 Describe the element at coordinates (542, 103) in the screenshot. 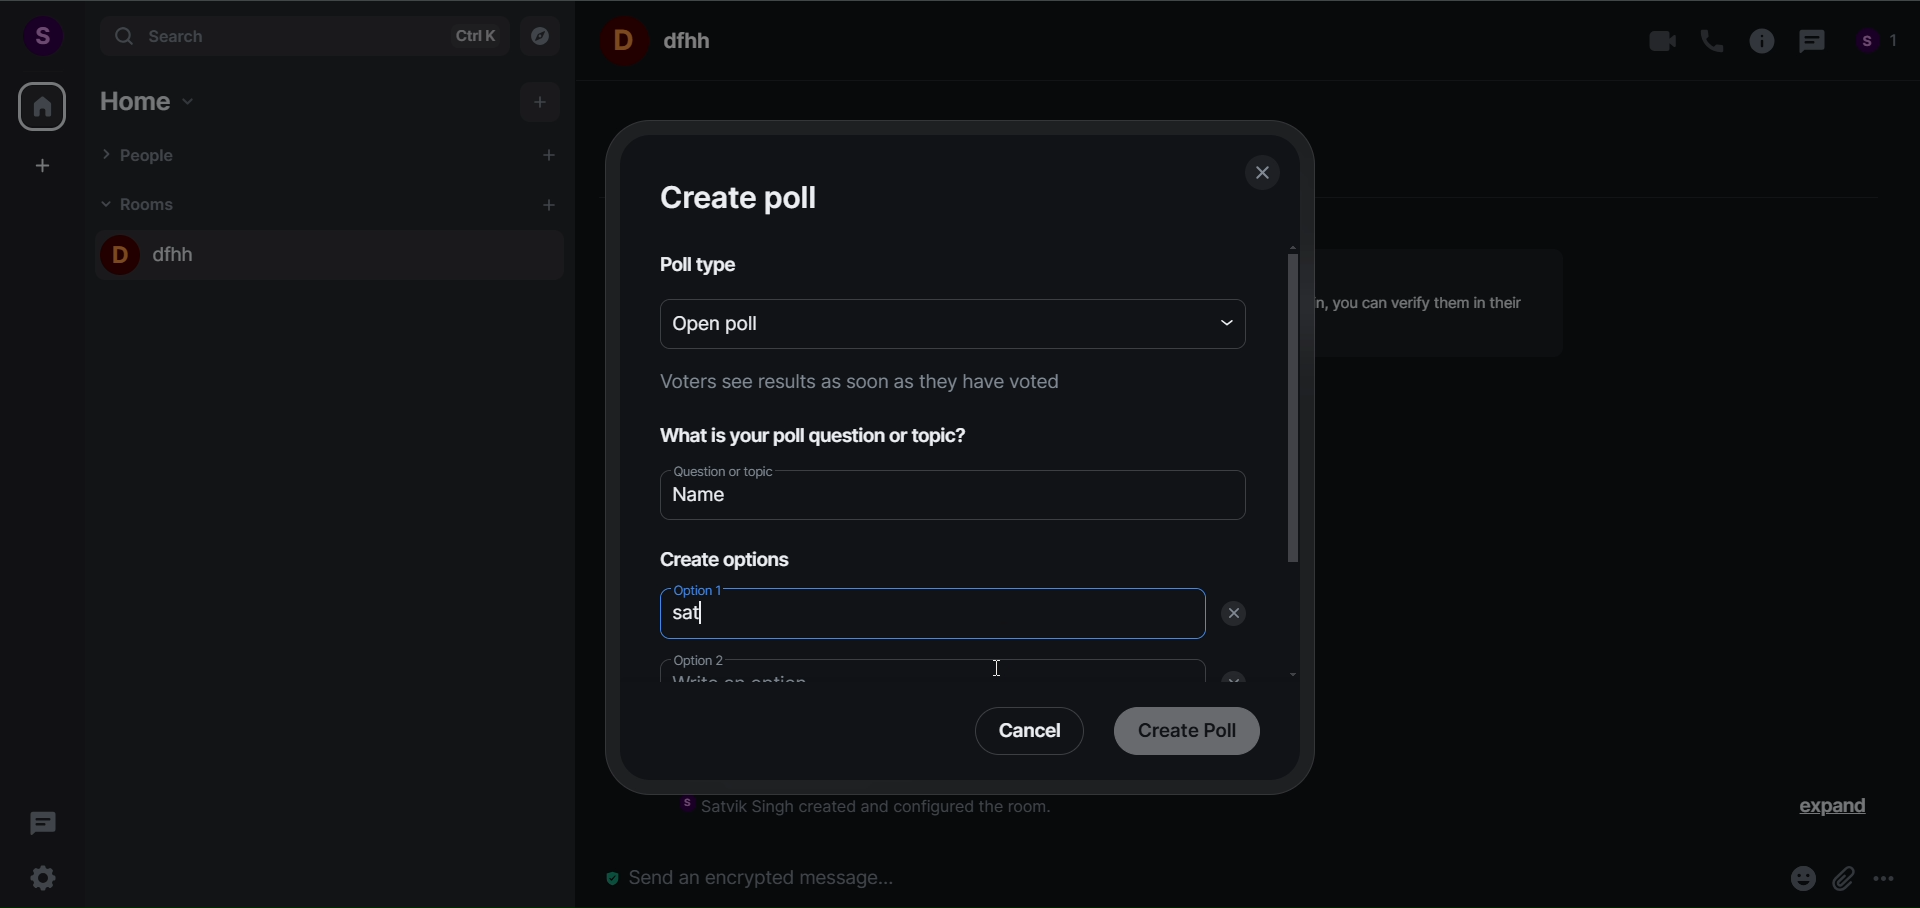

I see `add` at that location.